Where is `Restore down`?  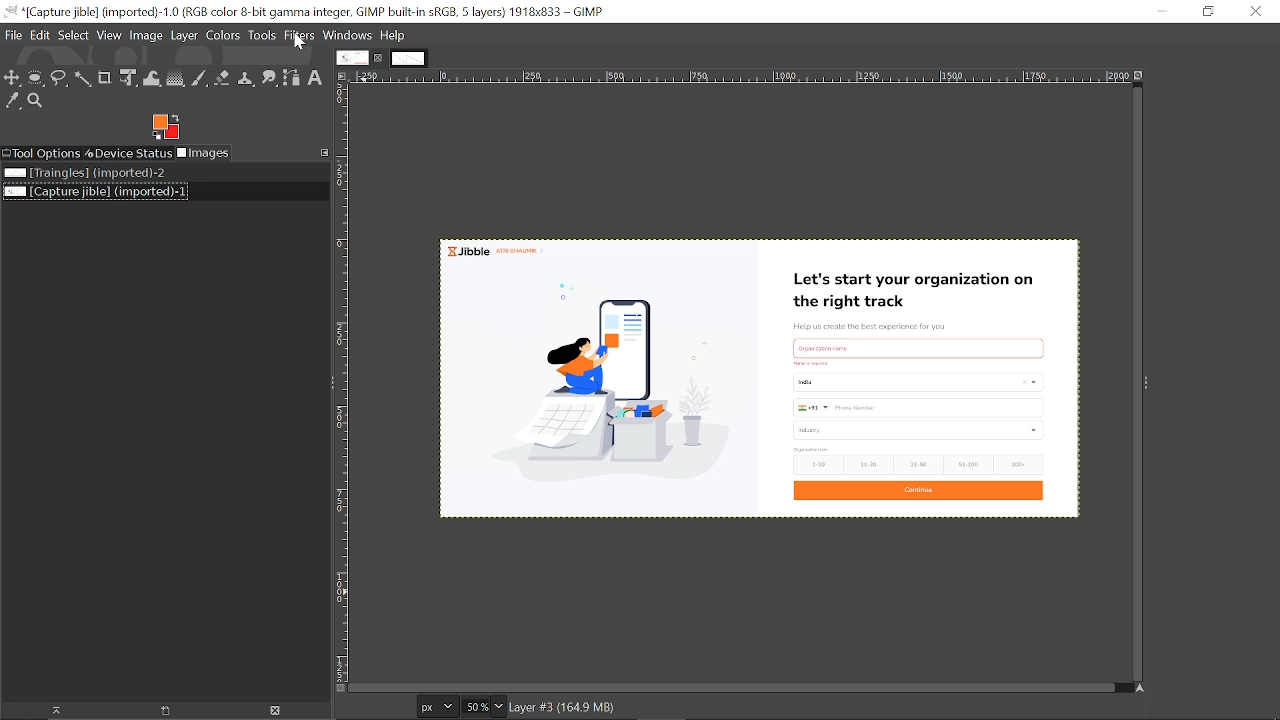
Restore down is located at coordinates (1207, 11).